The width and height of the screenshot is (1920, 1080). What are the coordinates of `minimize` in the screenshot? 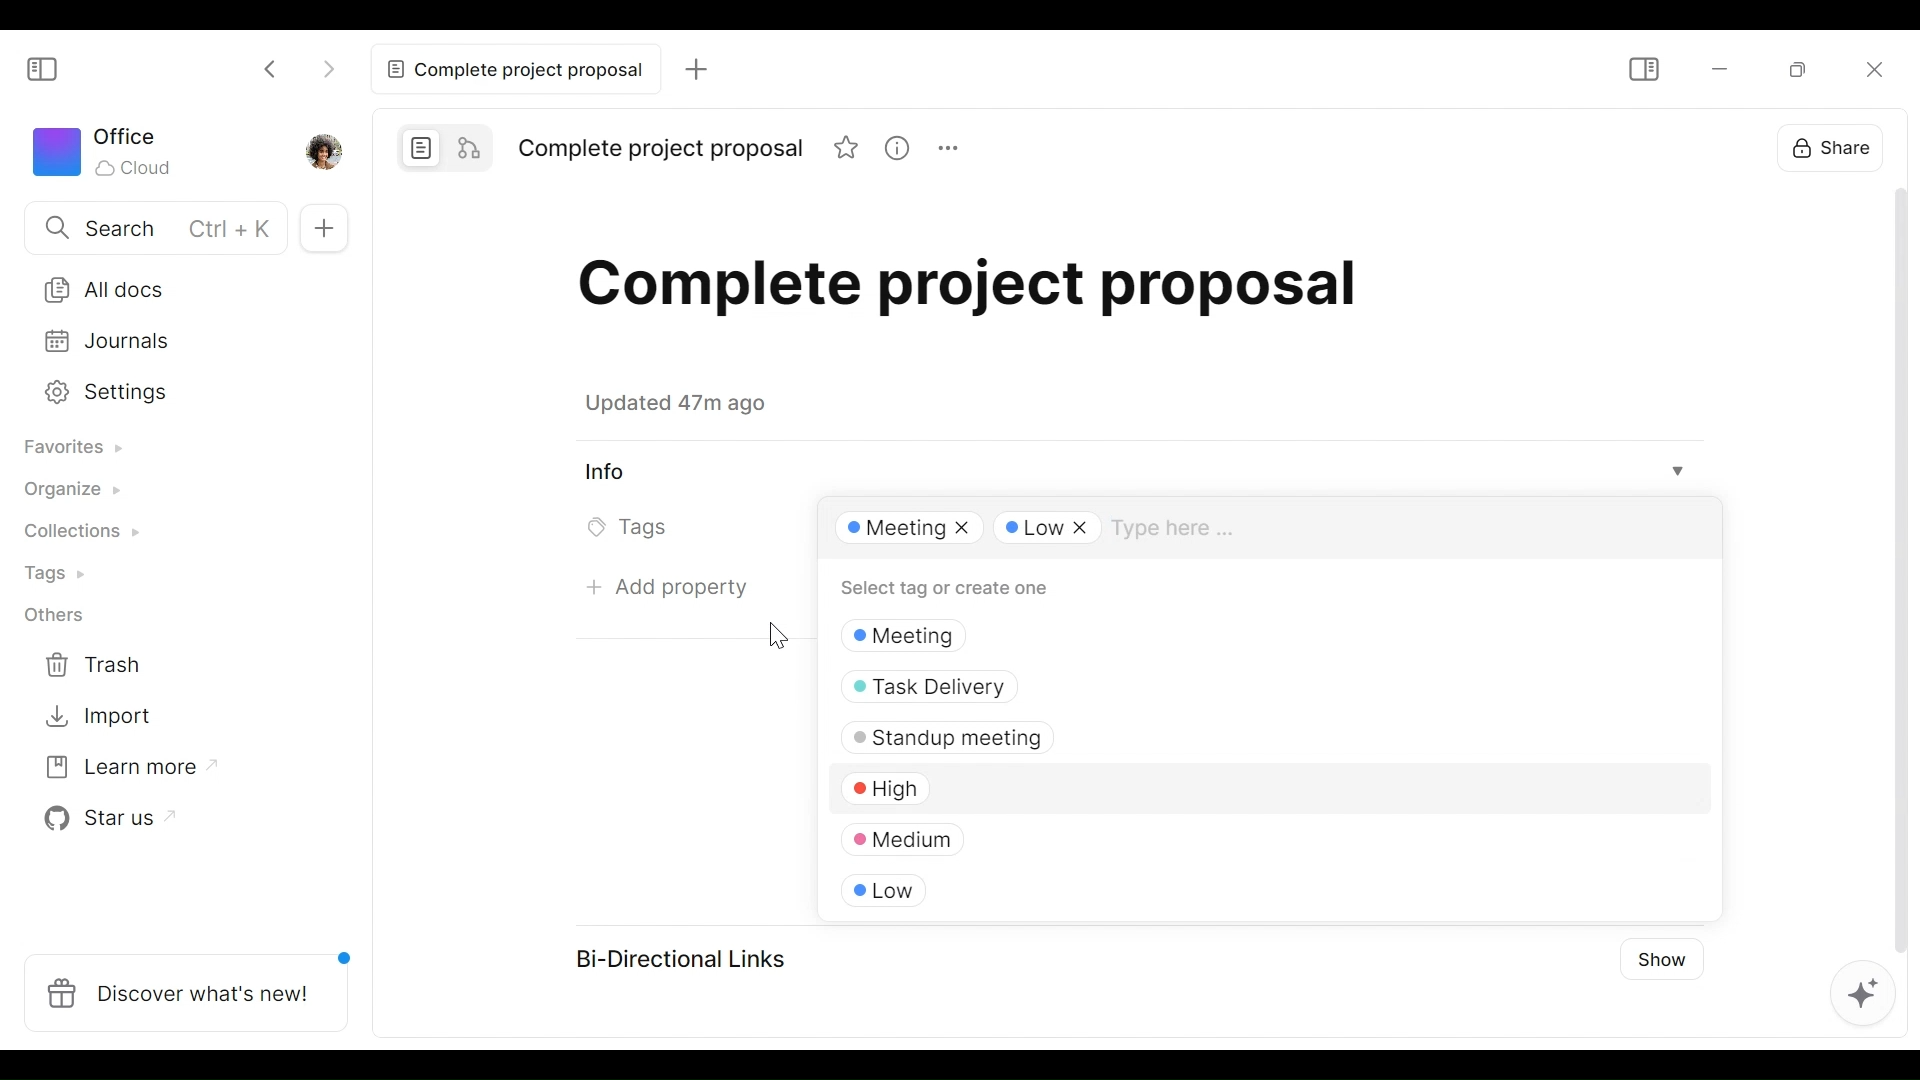 It's located at (1717, 69).